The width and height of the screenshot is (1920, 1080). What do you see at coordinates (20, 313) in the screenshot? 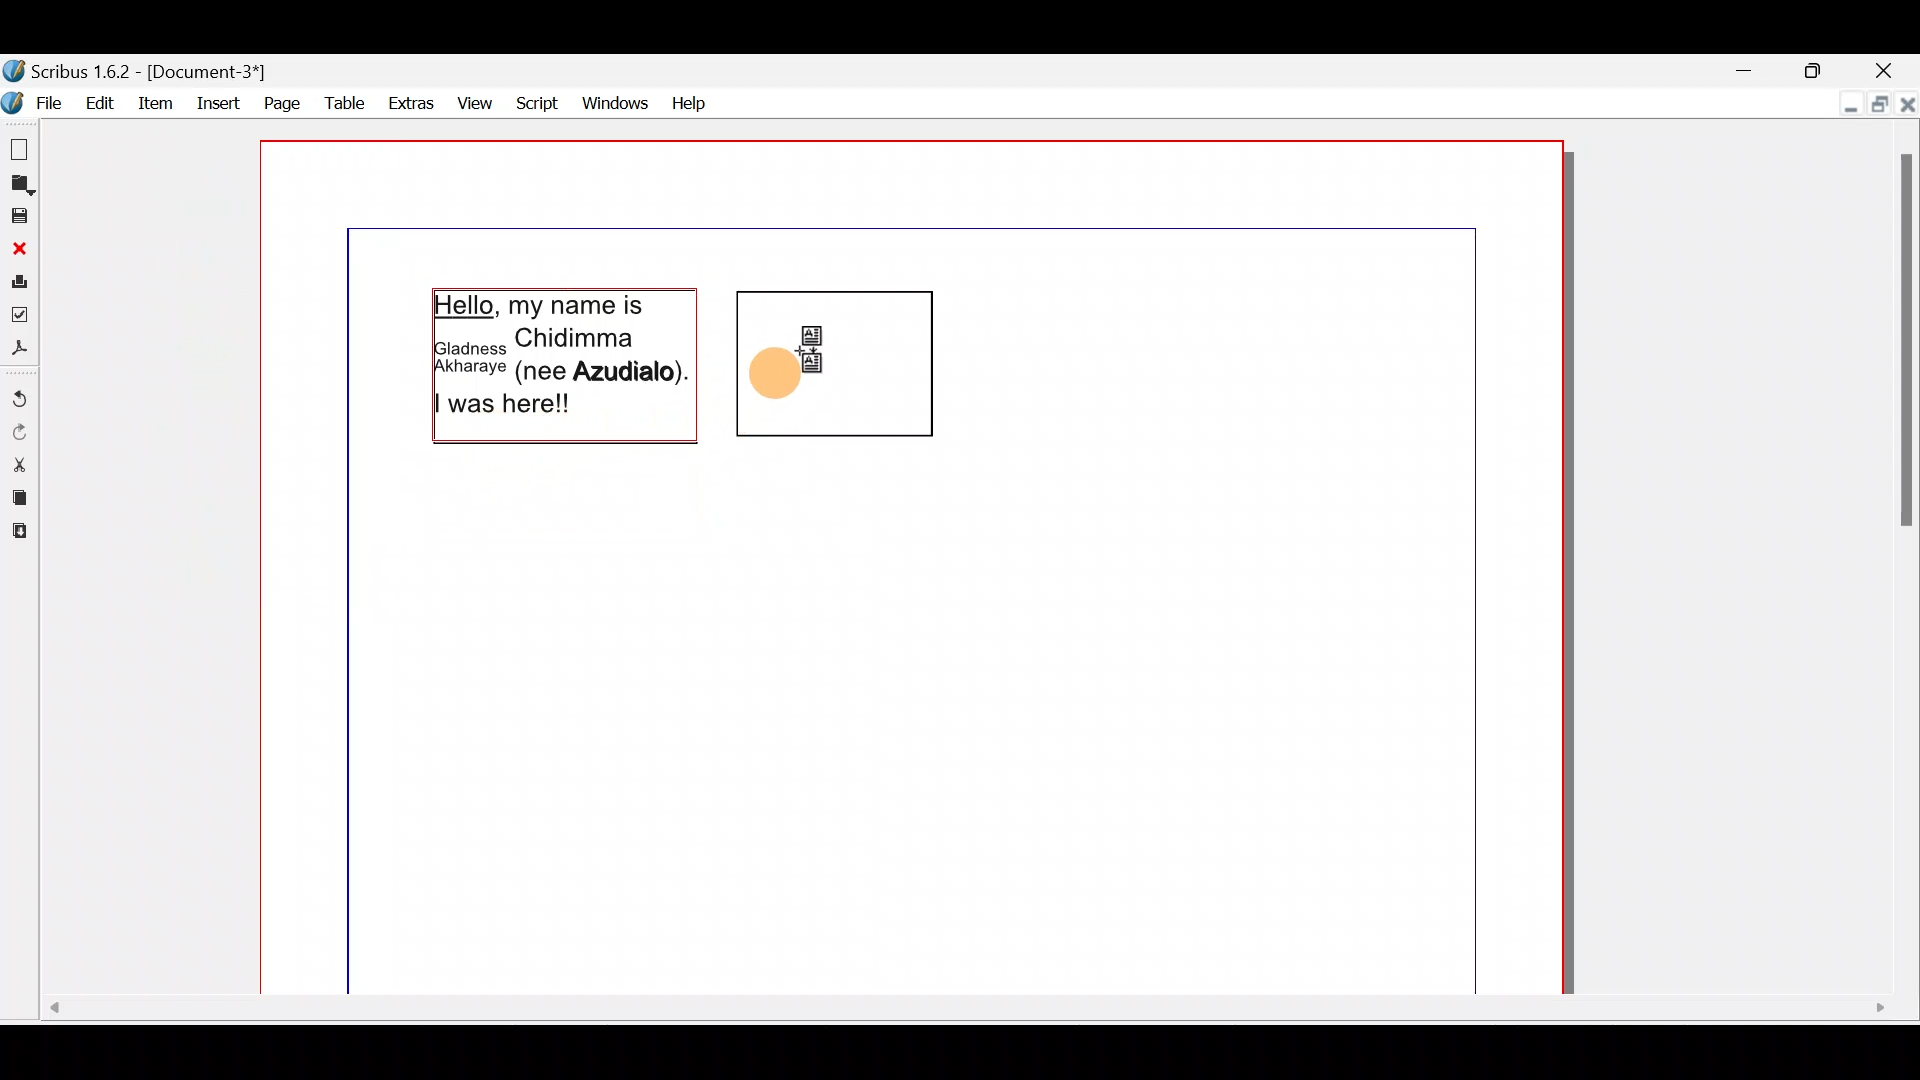
I see `Preflight verifier` at bounding box center [20, 313].